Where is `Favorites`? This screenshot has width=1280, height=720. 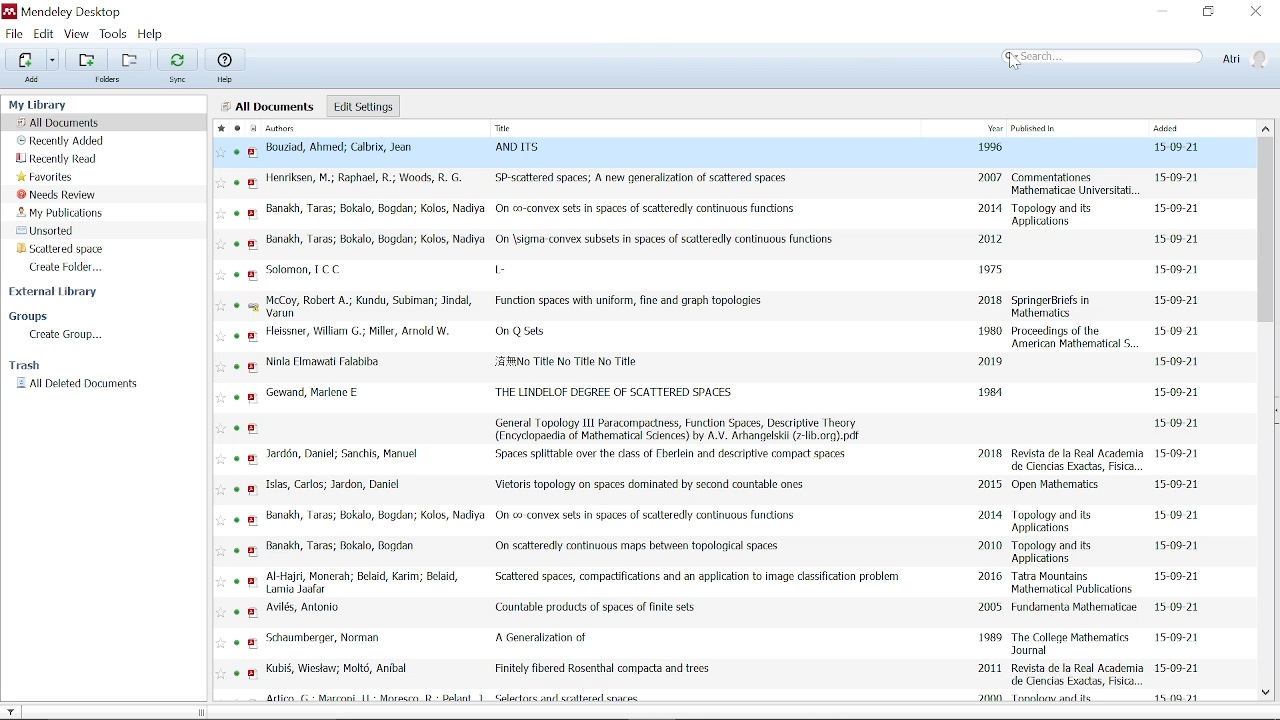 Favorites is located at coordinates (51, 177).